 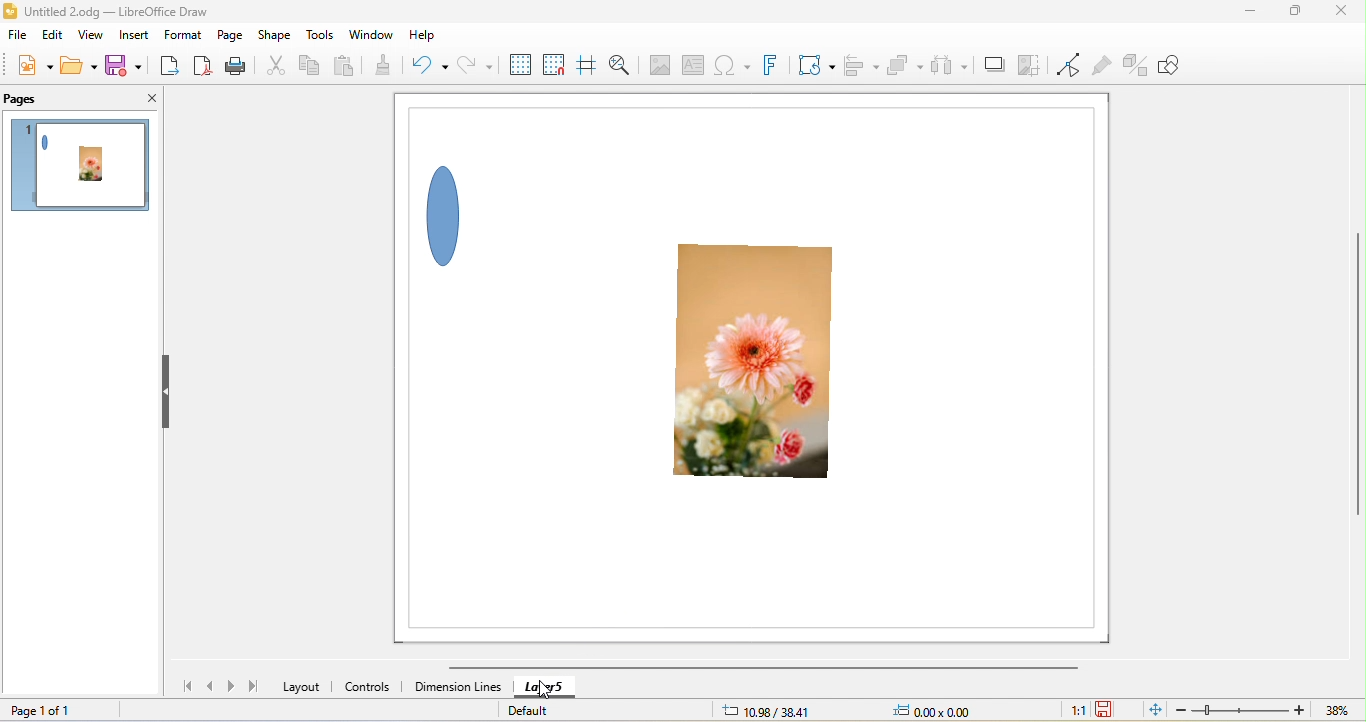 I want to click on close, so click(x=1339, y=14).